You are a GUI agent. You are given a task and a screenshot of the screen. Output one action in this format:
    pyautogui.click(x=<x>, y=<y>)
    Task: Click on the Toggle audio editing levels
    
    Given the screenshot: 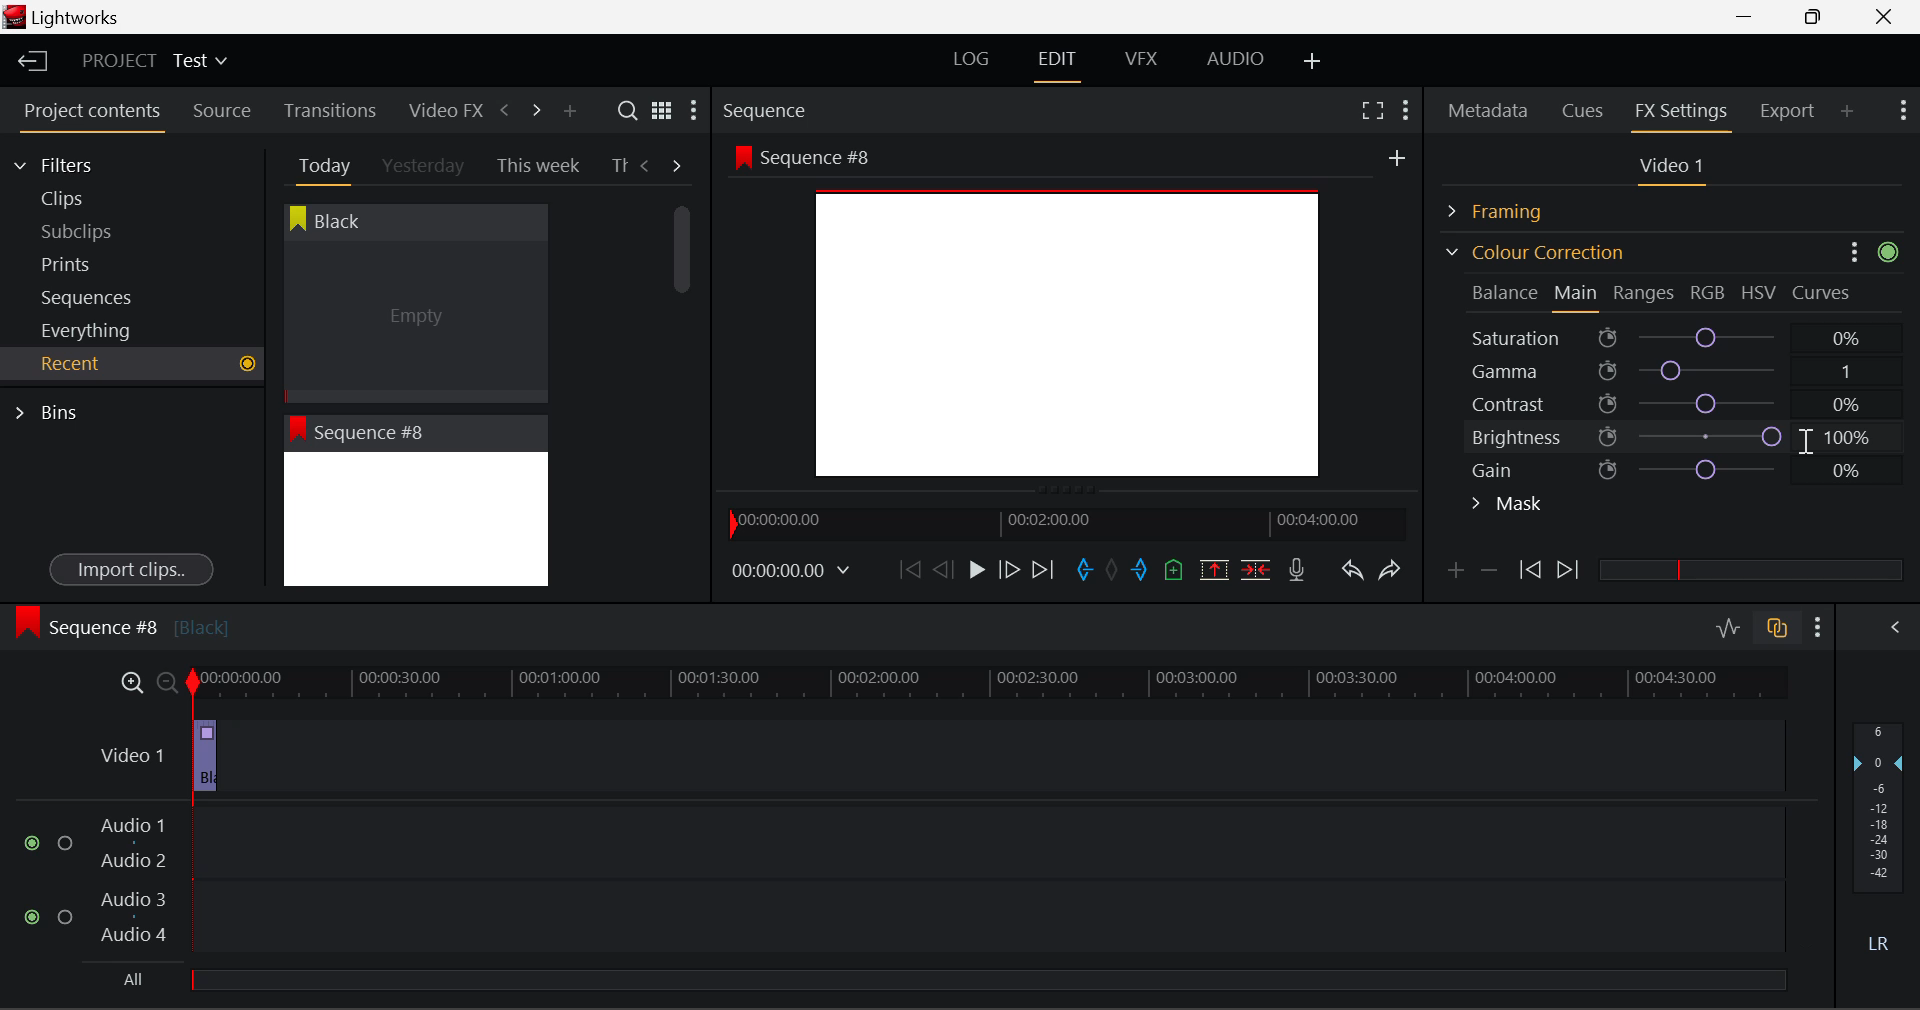 What is the action you would take?
    pyautogui.click(x=1730, y=625)
    